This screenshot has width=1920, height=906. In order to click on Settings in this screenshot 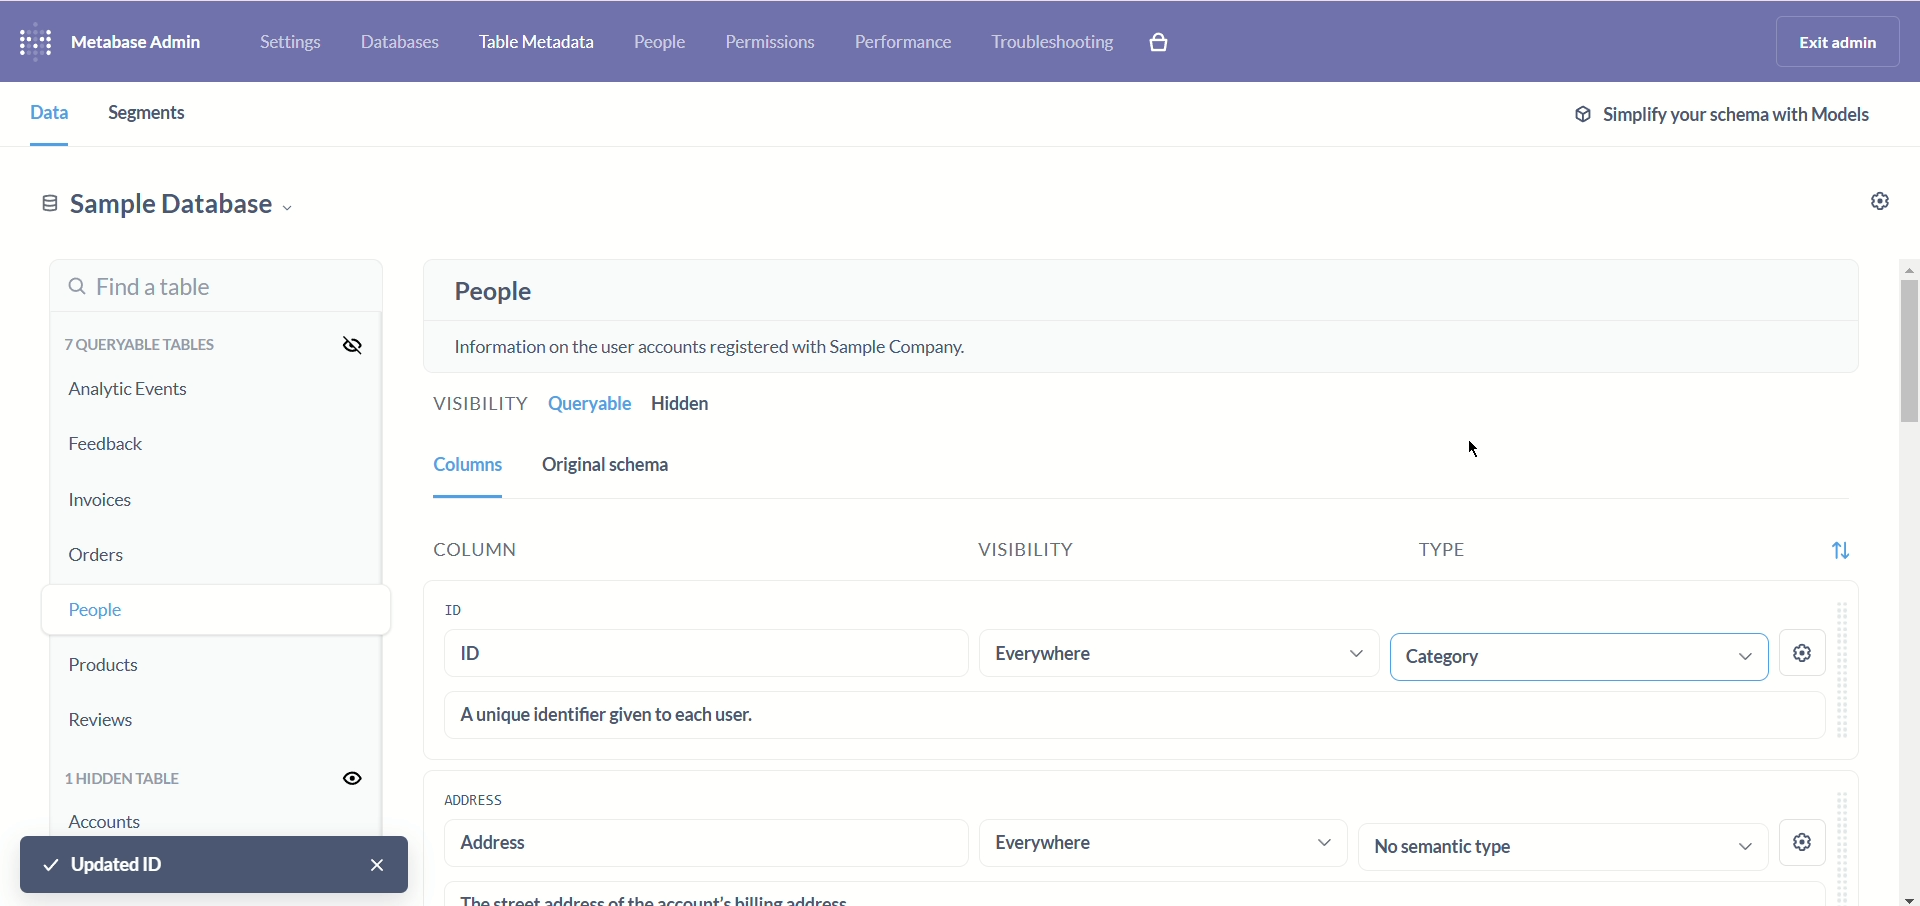, I will do `click(286, 38)`.